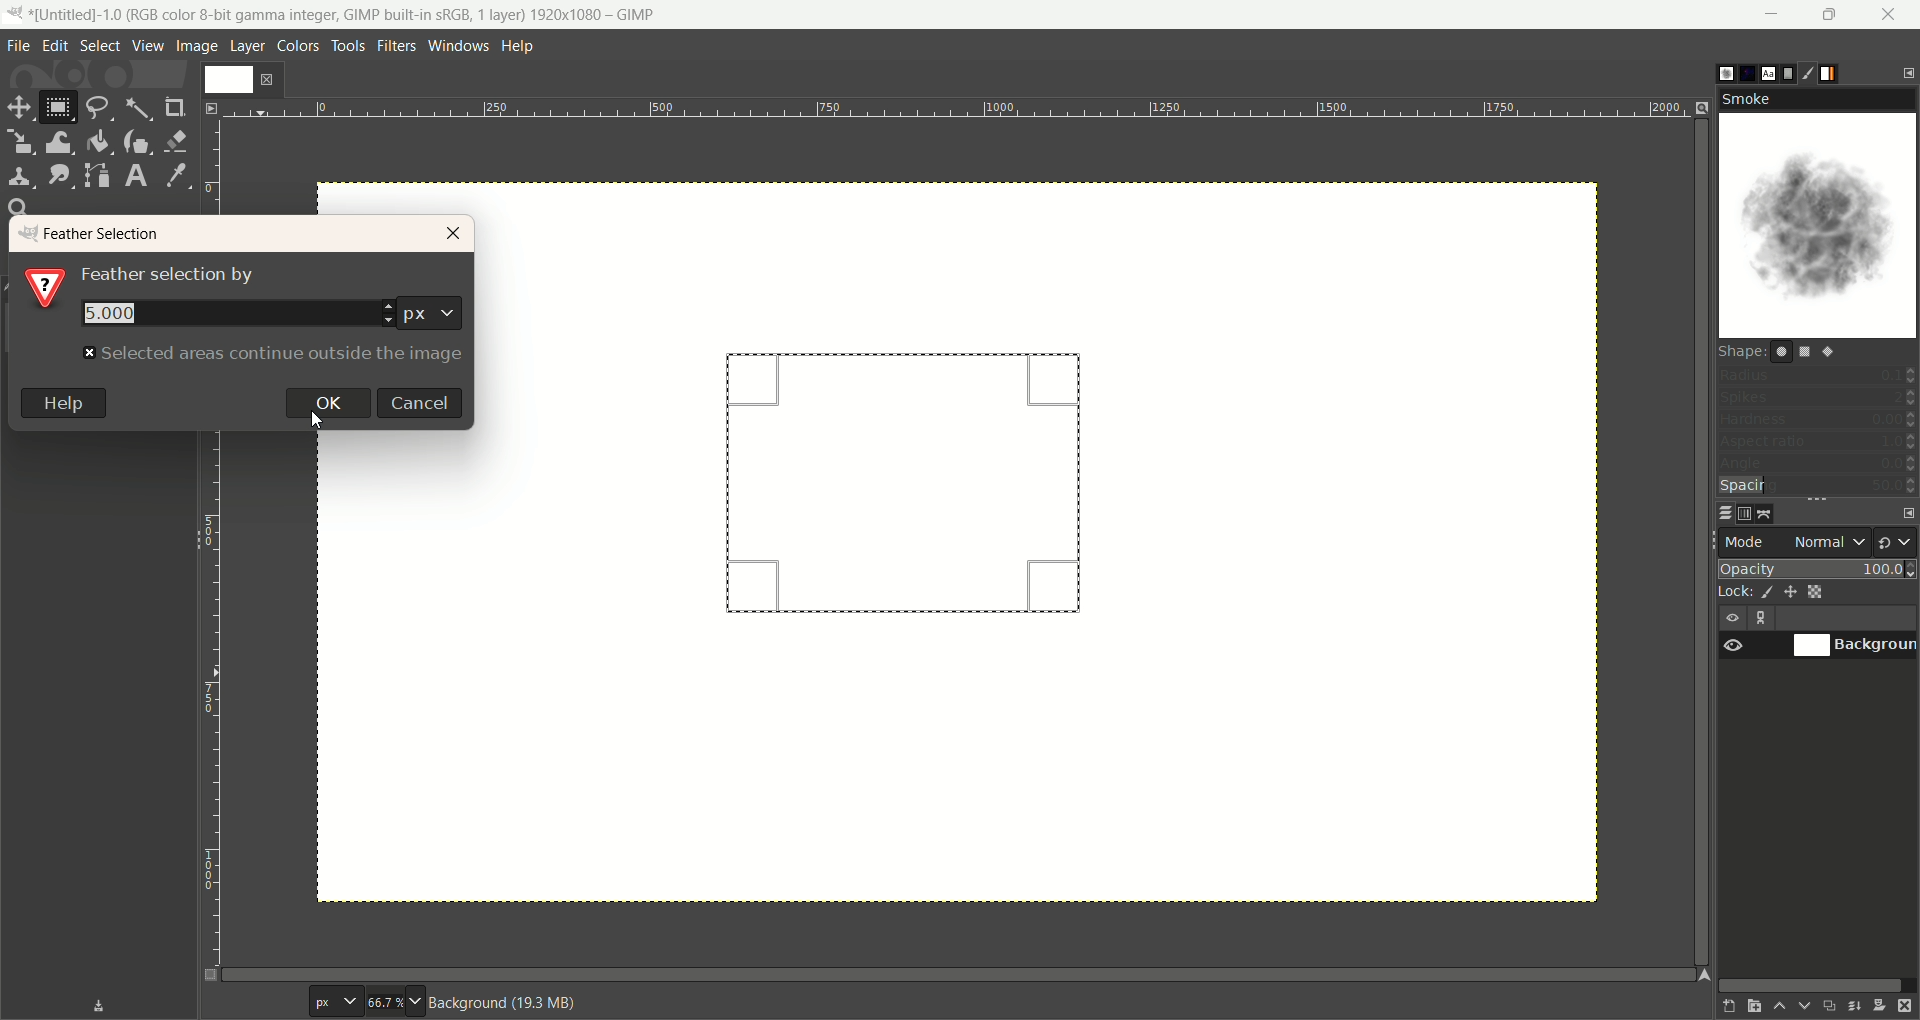 The image size is (1920, 1020). I want to click on channel, so click(1749, 514).